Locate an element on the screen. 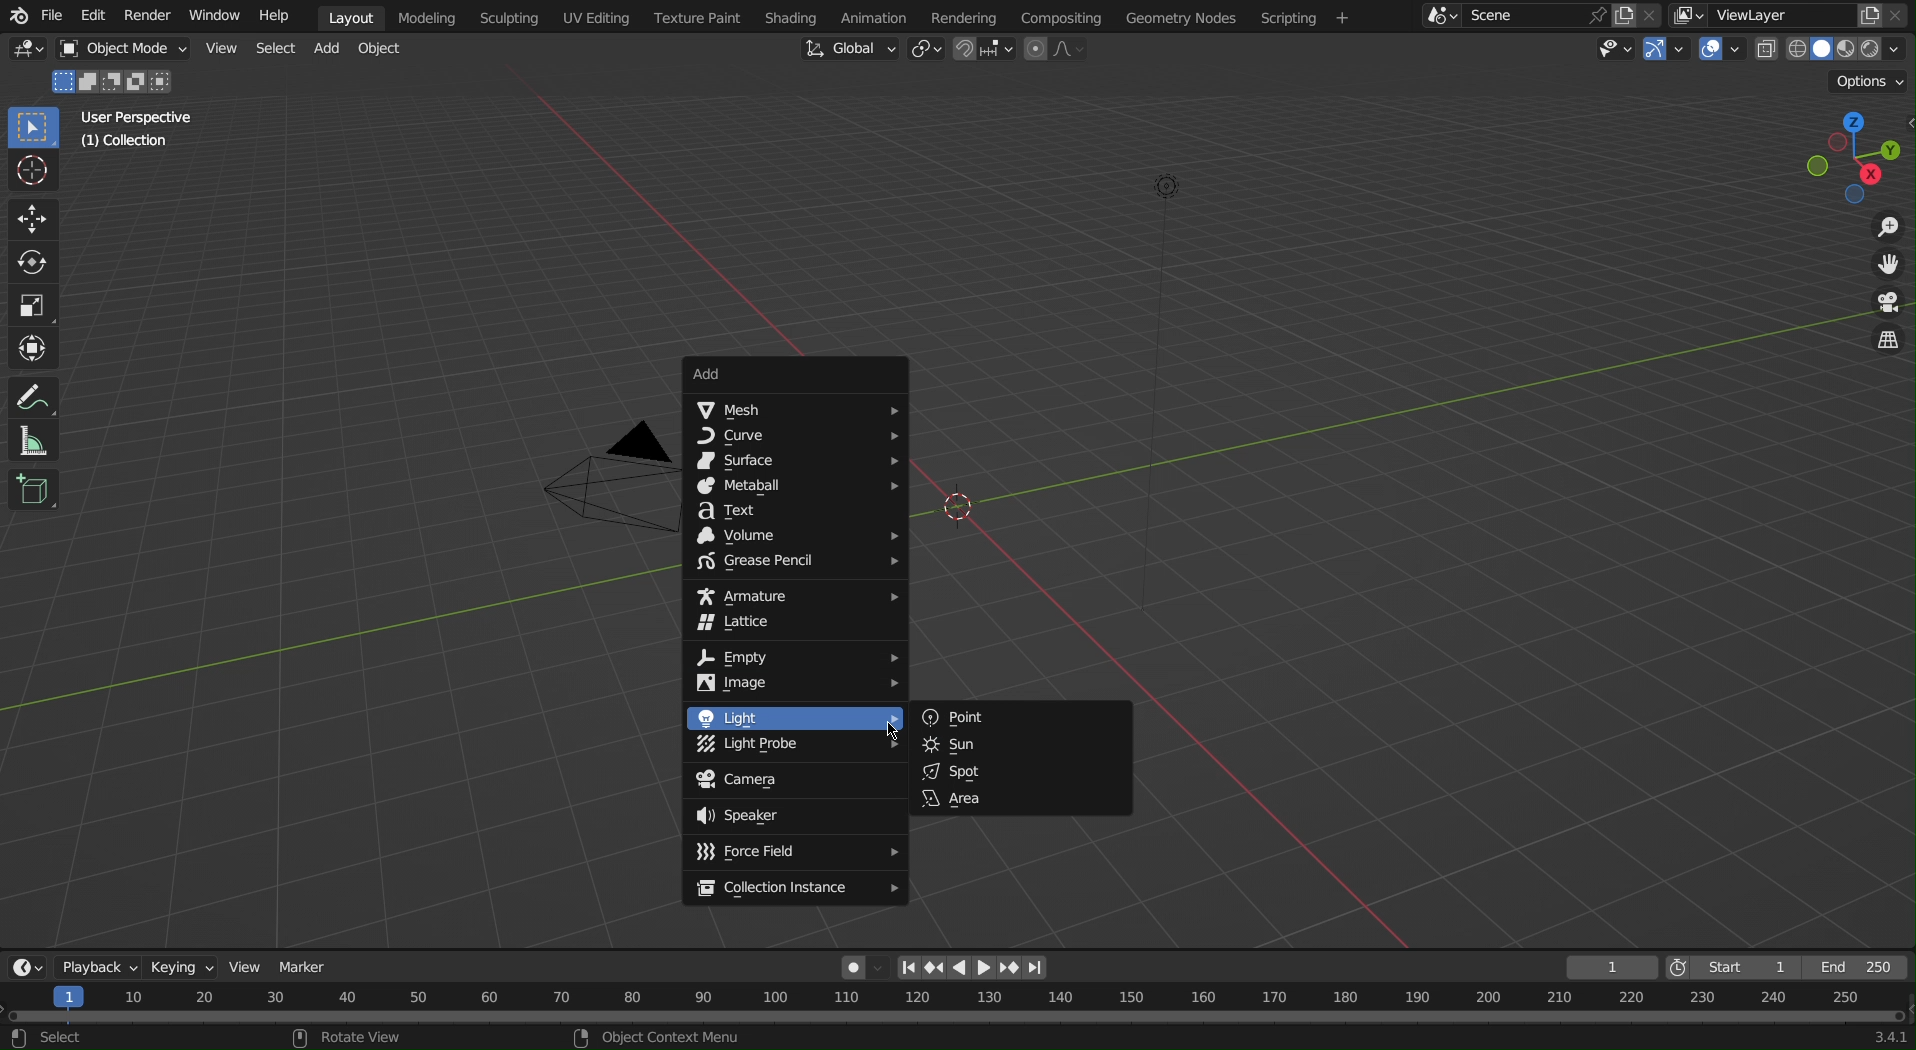 The width and height of the screenshot is (1916, 1050). Edit is located at coordinates (92, 17).